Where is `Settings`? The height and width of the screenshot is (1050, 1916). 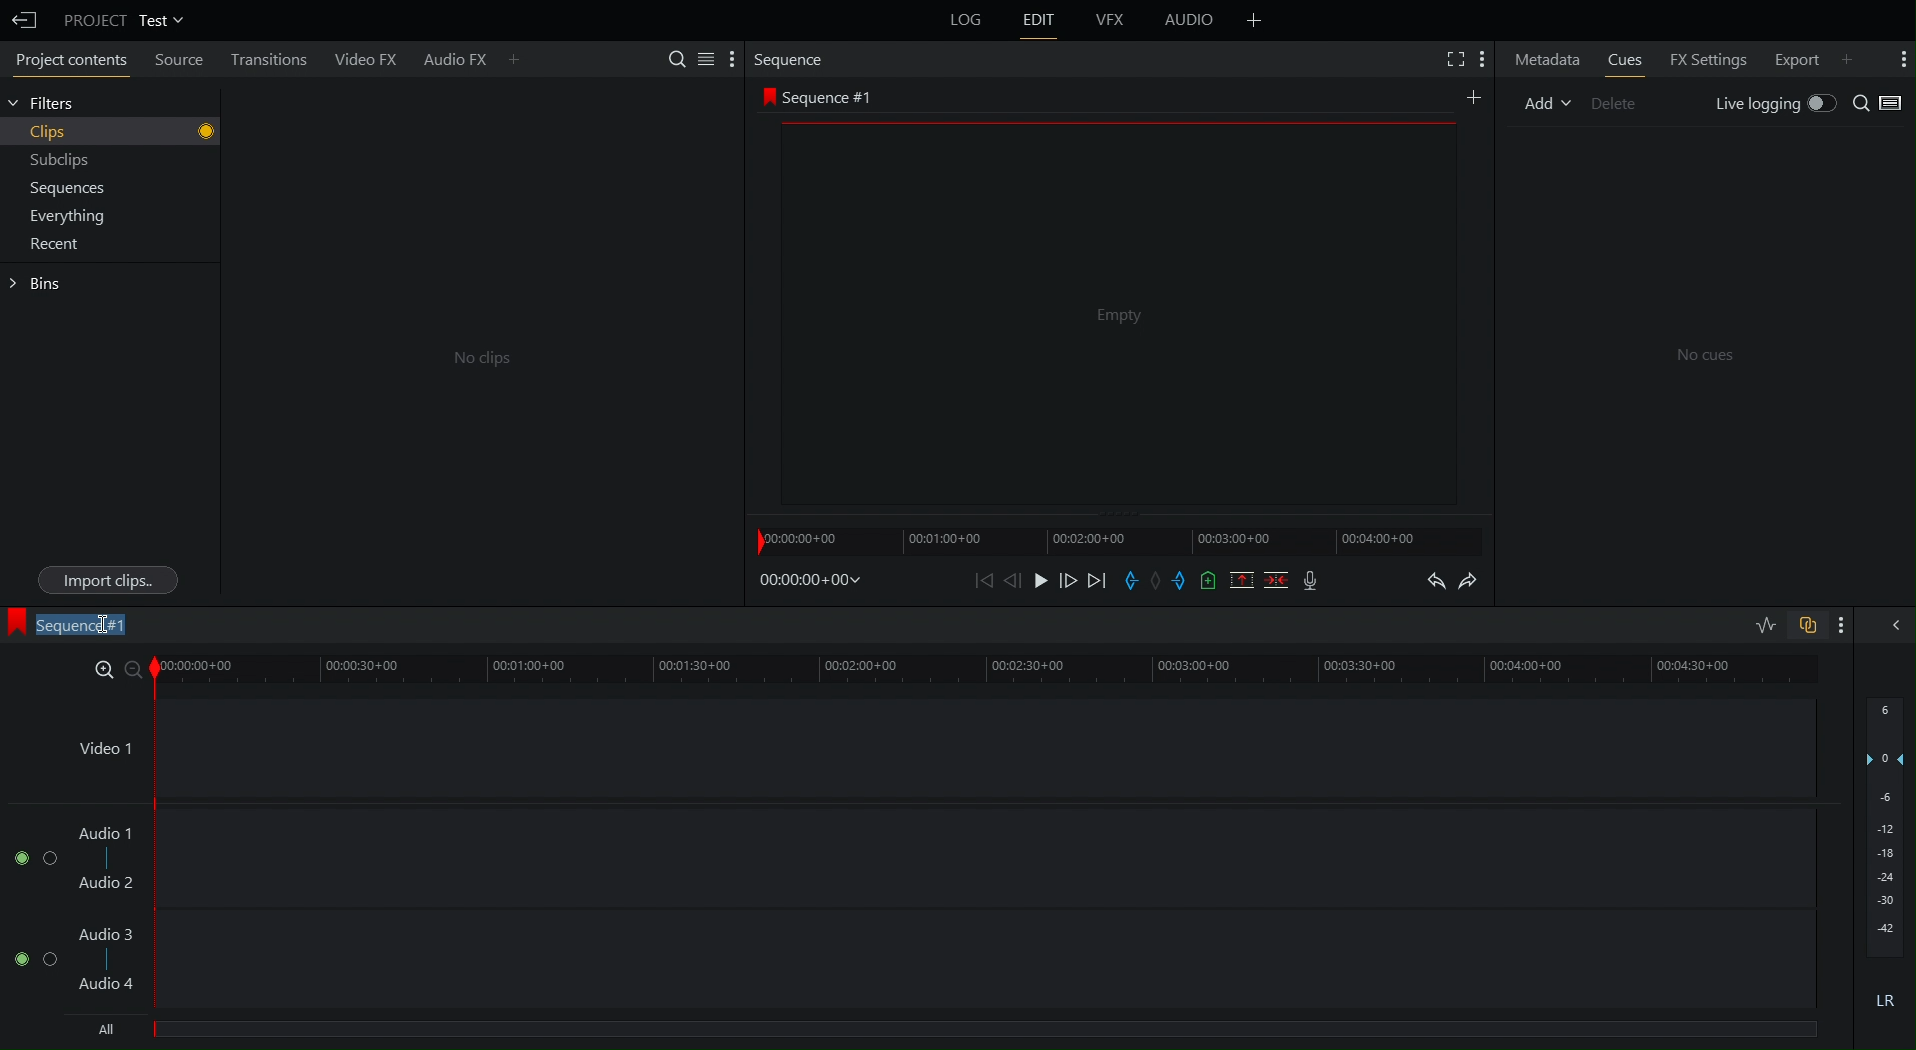 Settings is located at coordinates (1482, 55).